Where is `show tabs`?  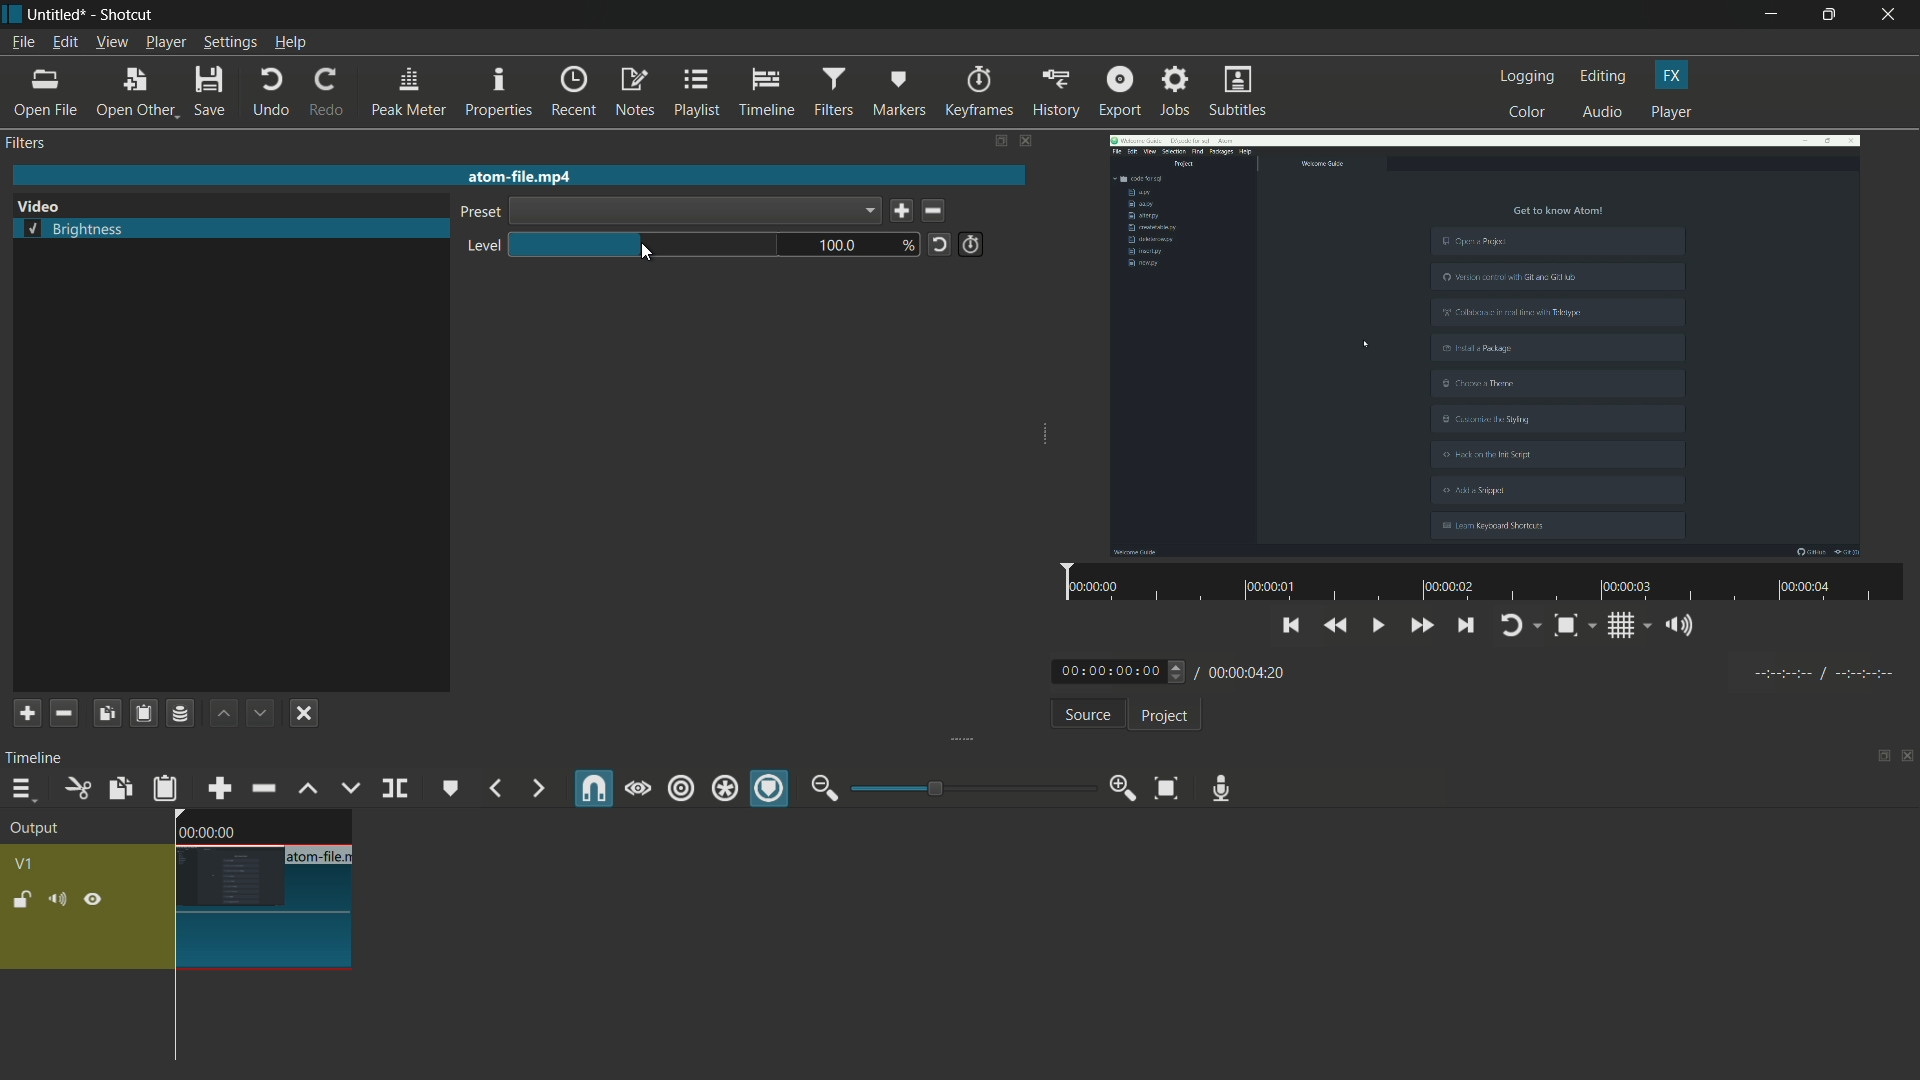 show tabs is located at coordinates (1877, 758).